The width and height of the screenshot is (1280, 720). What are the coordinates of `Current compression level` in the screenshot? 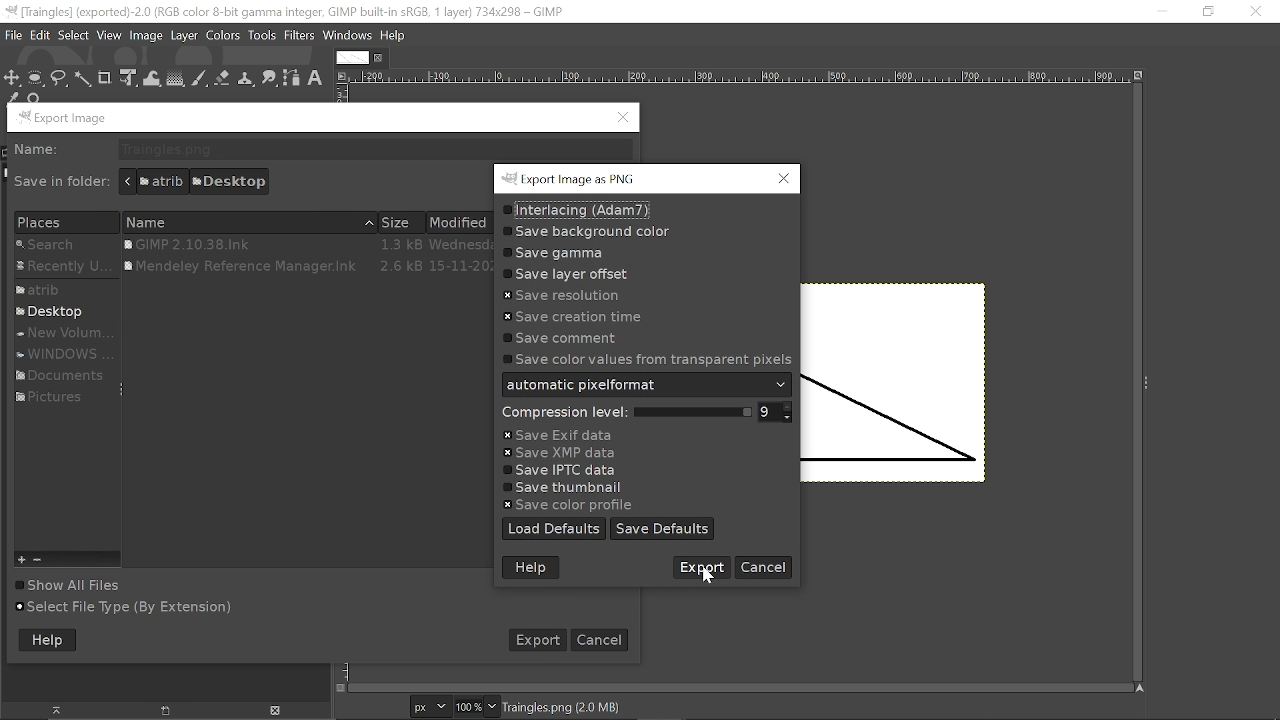 It's located at (767, 413).